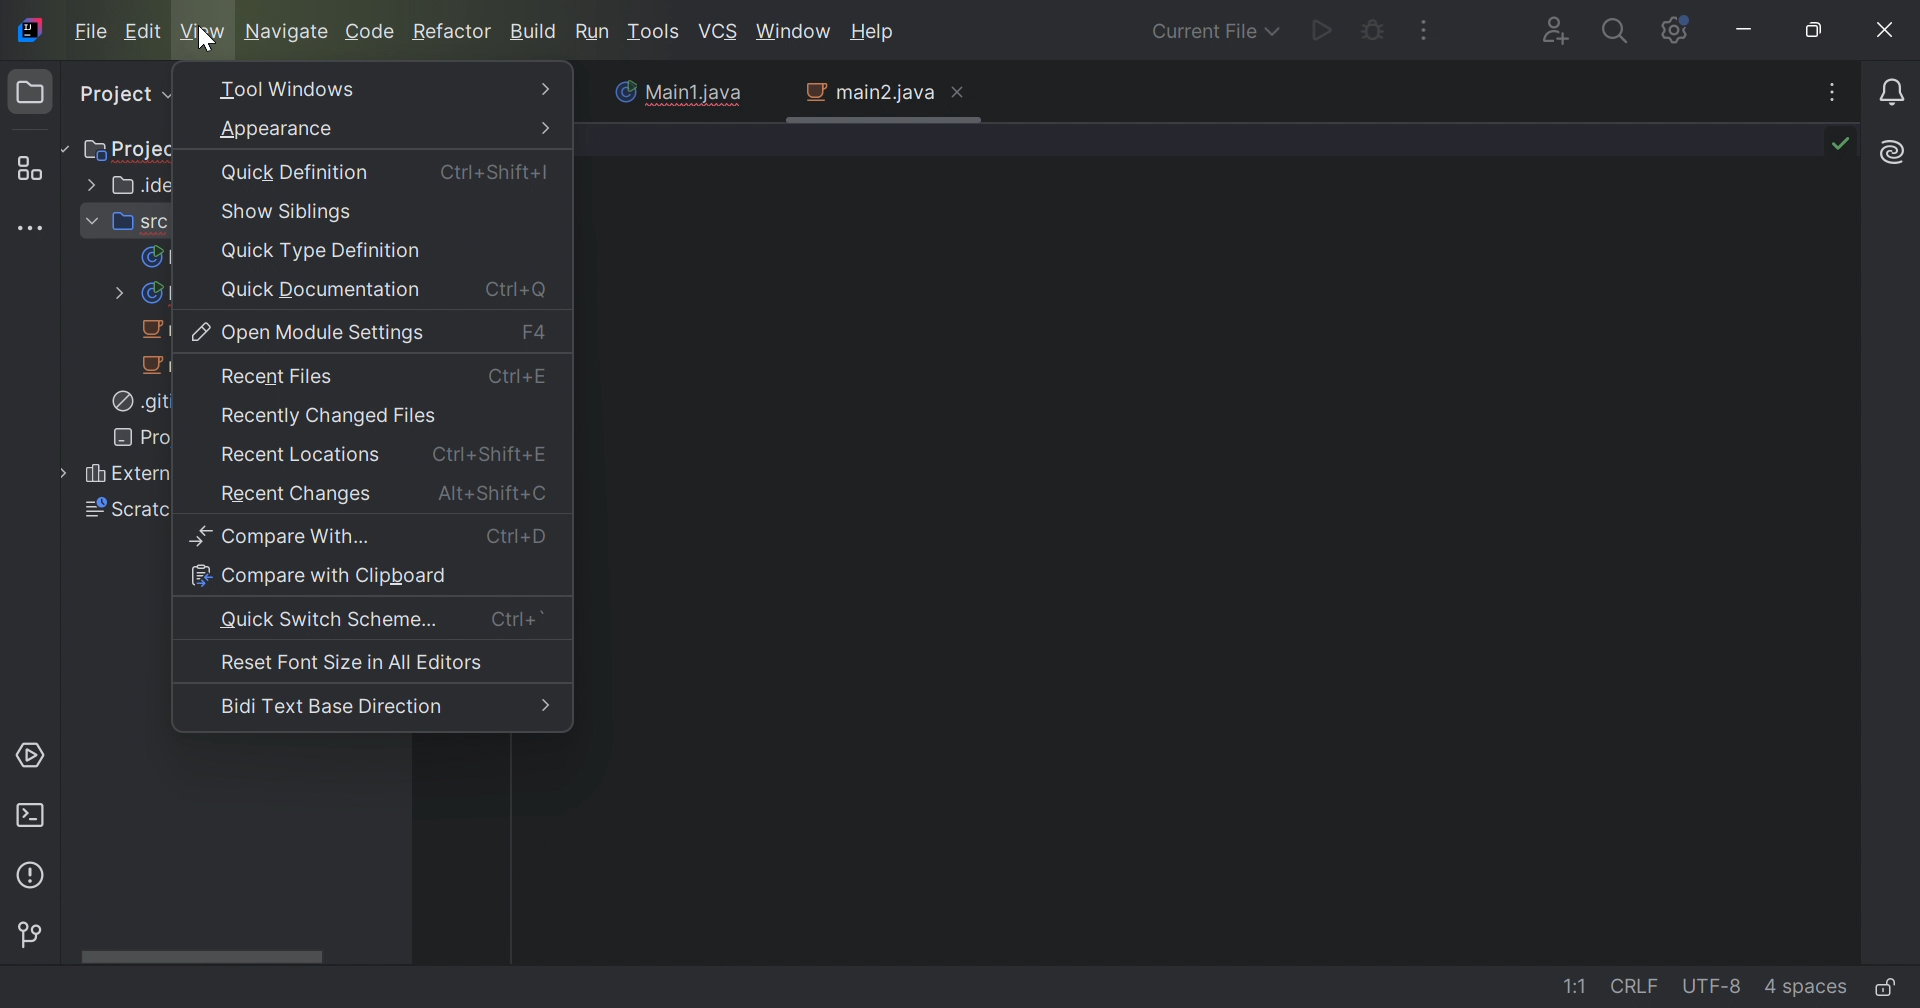 The image size is (1920, 1008). What do you see at coordinates (298, 458) in the screenshot?
I see `Recent locations` at bounding box center [298, 458].